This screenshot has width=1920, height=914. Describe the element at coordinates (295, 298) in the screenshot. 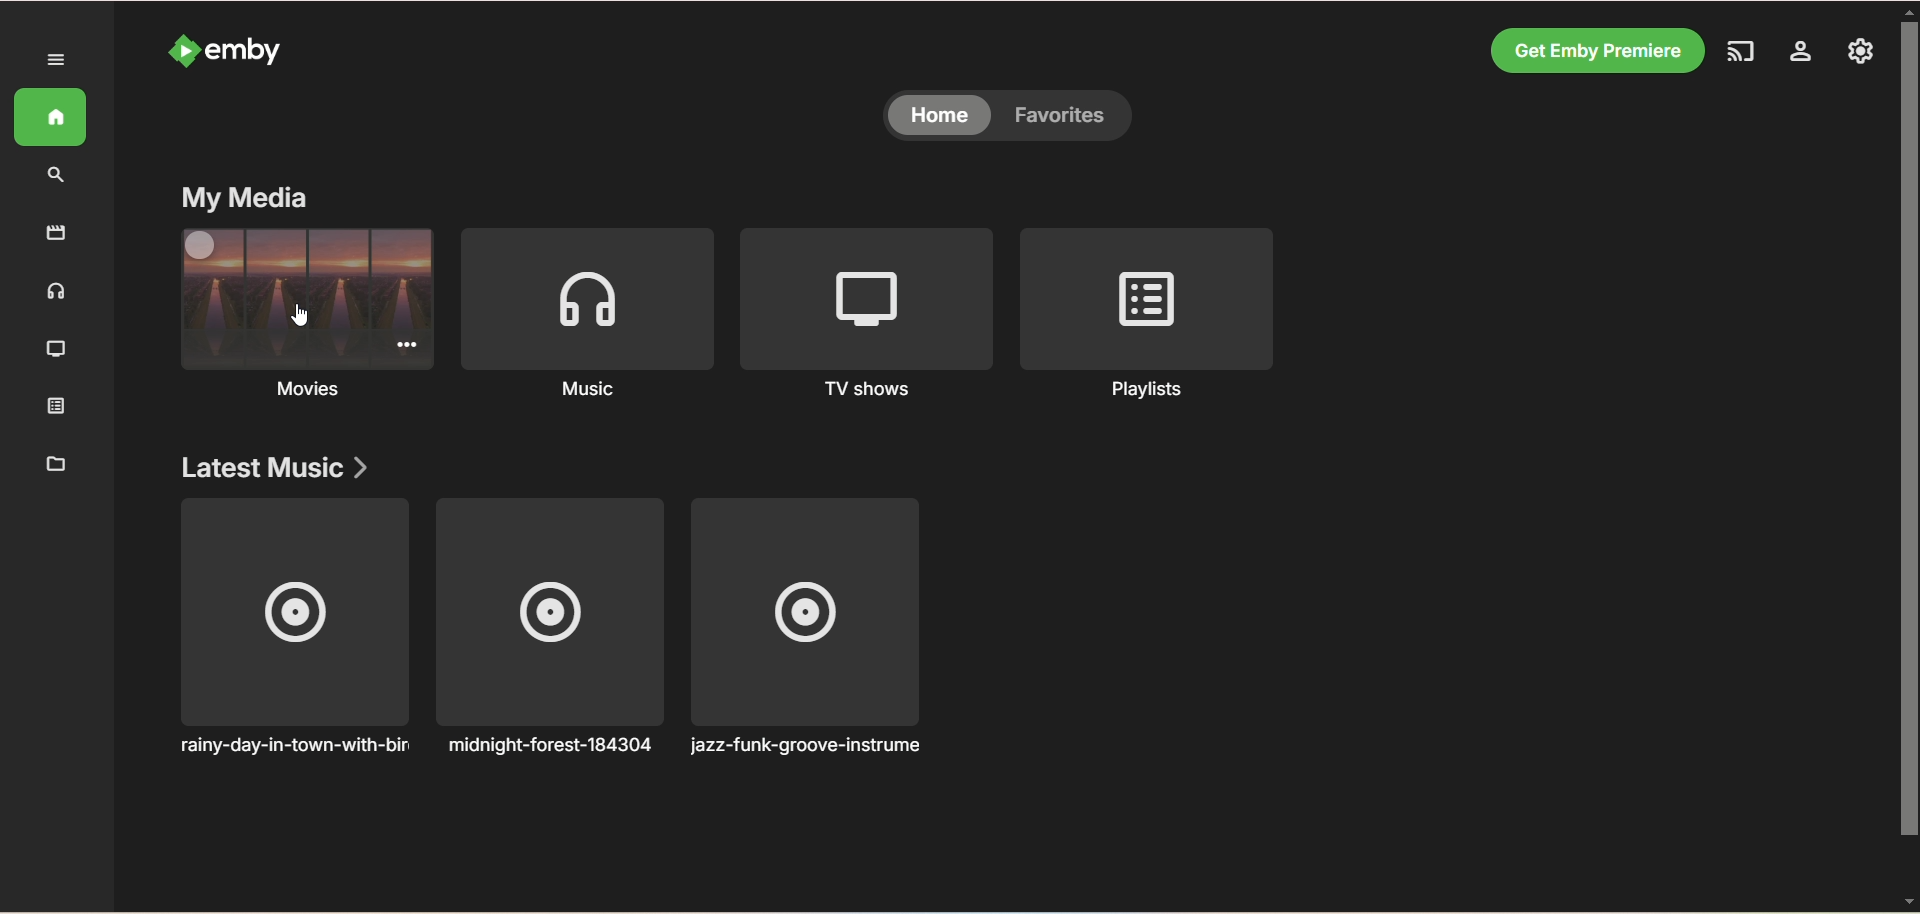

I see `movies` at that location.